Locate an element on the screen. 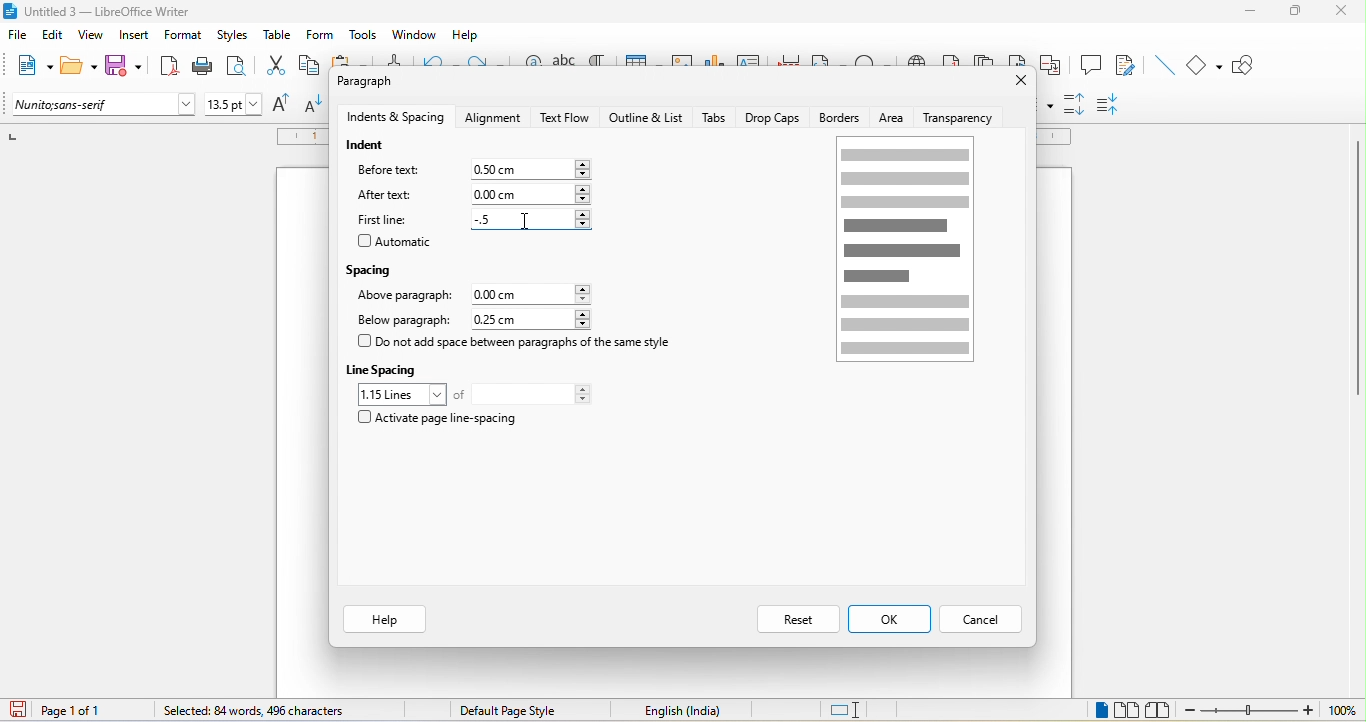 The image size is (1366, 722). before text is located at coordinates (391, 170).